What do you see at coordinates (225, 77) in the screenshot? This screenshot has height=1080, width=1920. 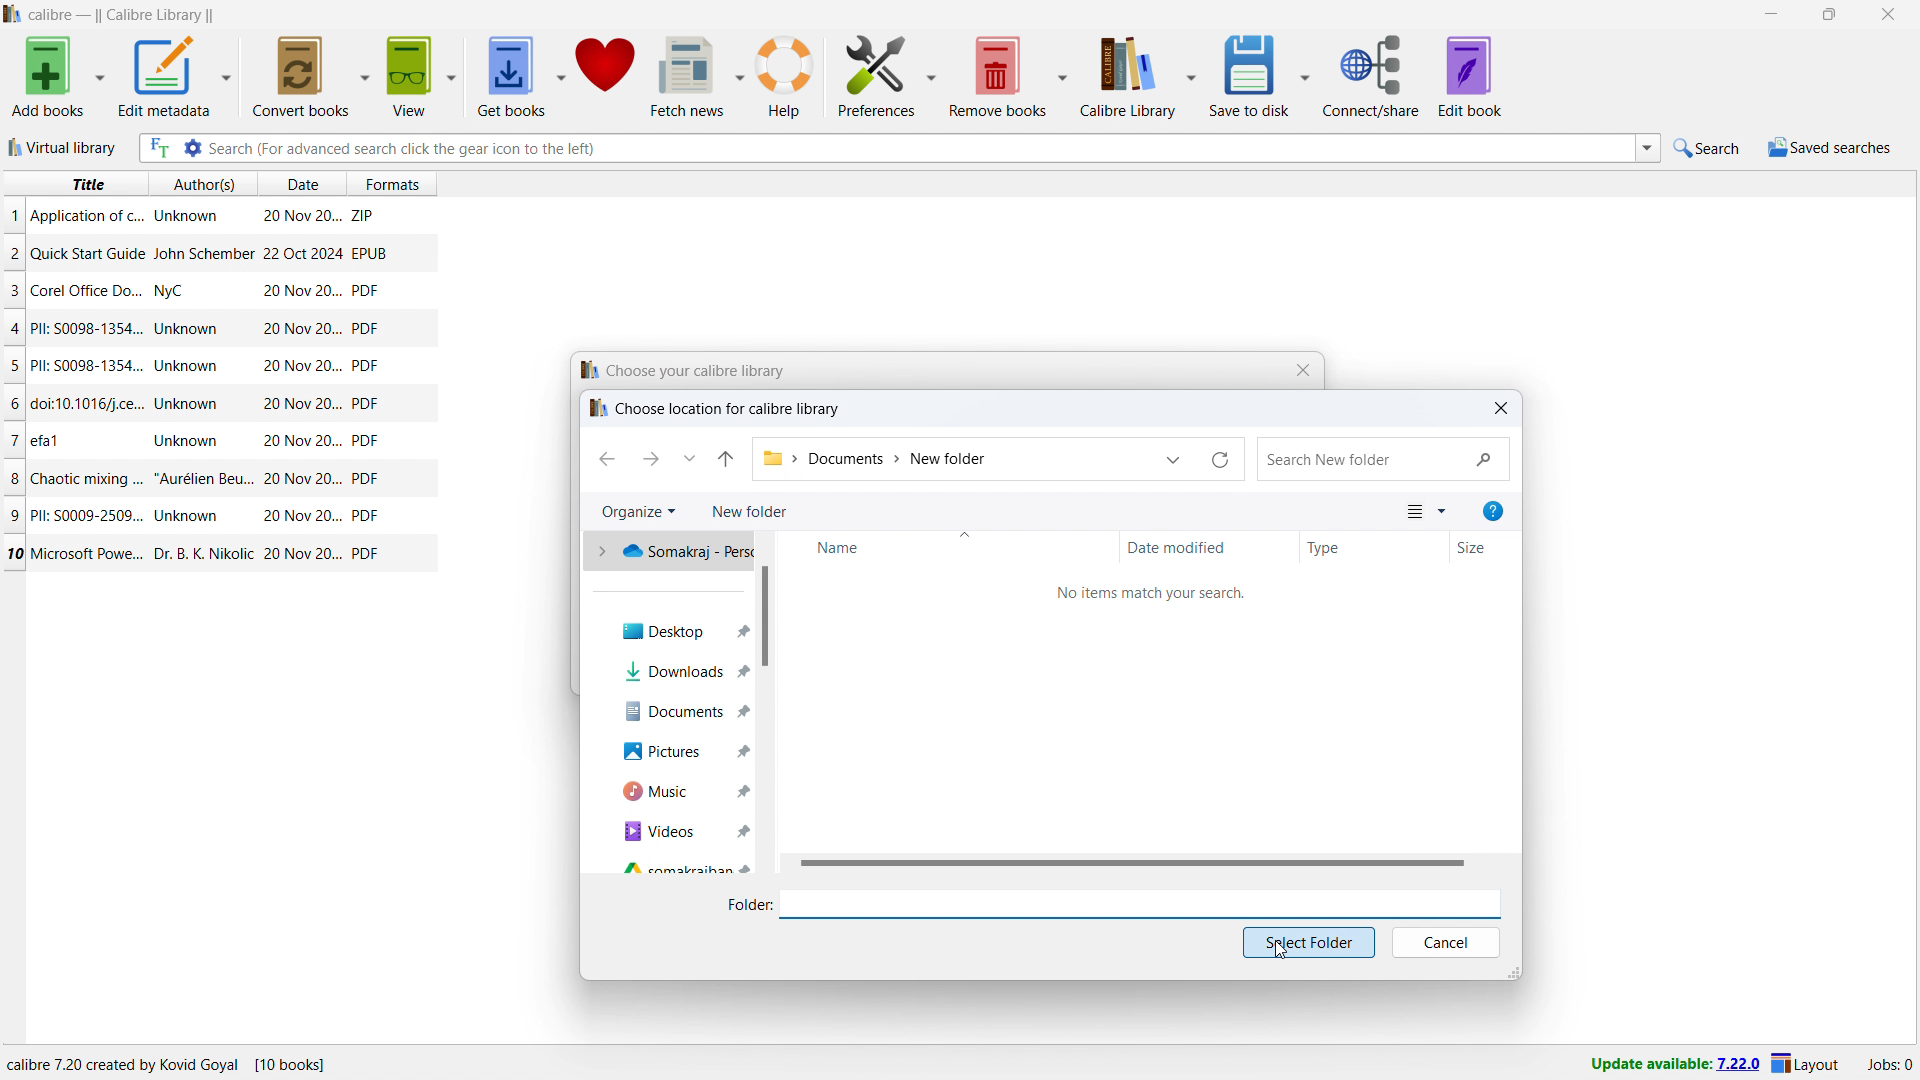 I see `edit metadata options` at bounding box center [225, 77].